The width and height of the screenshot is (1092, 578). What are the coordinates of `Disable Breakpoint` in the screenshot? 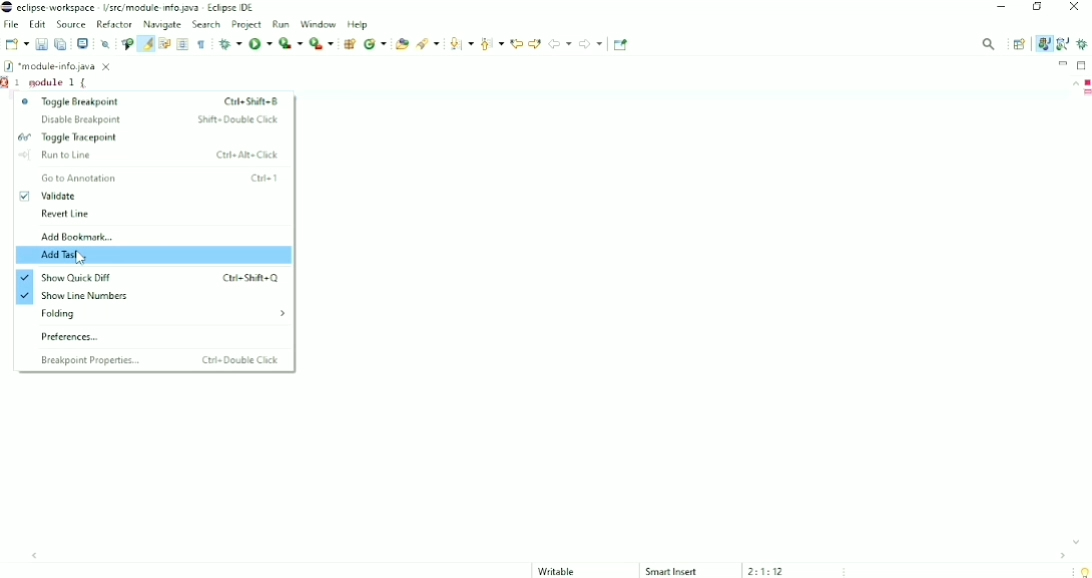 It's located at (161, 120).